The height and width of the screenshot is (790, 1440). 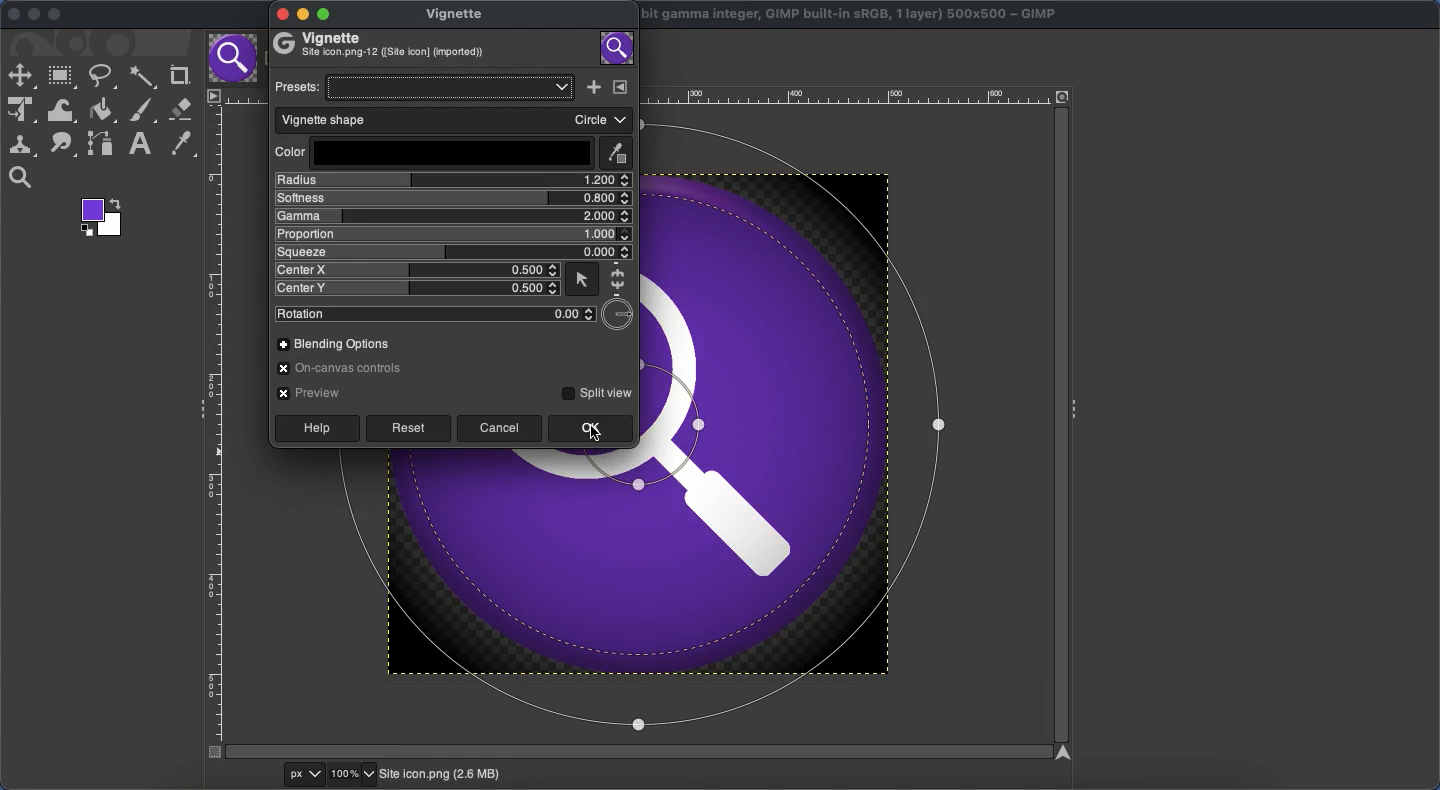 What do you see at coordinates (306, 775) in the screenshot?
I see `pc` at bounding box center [306, 775].